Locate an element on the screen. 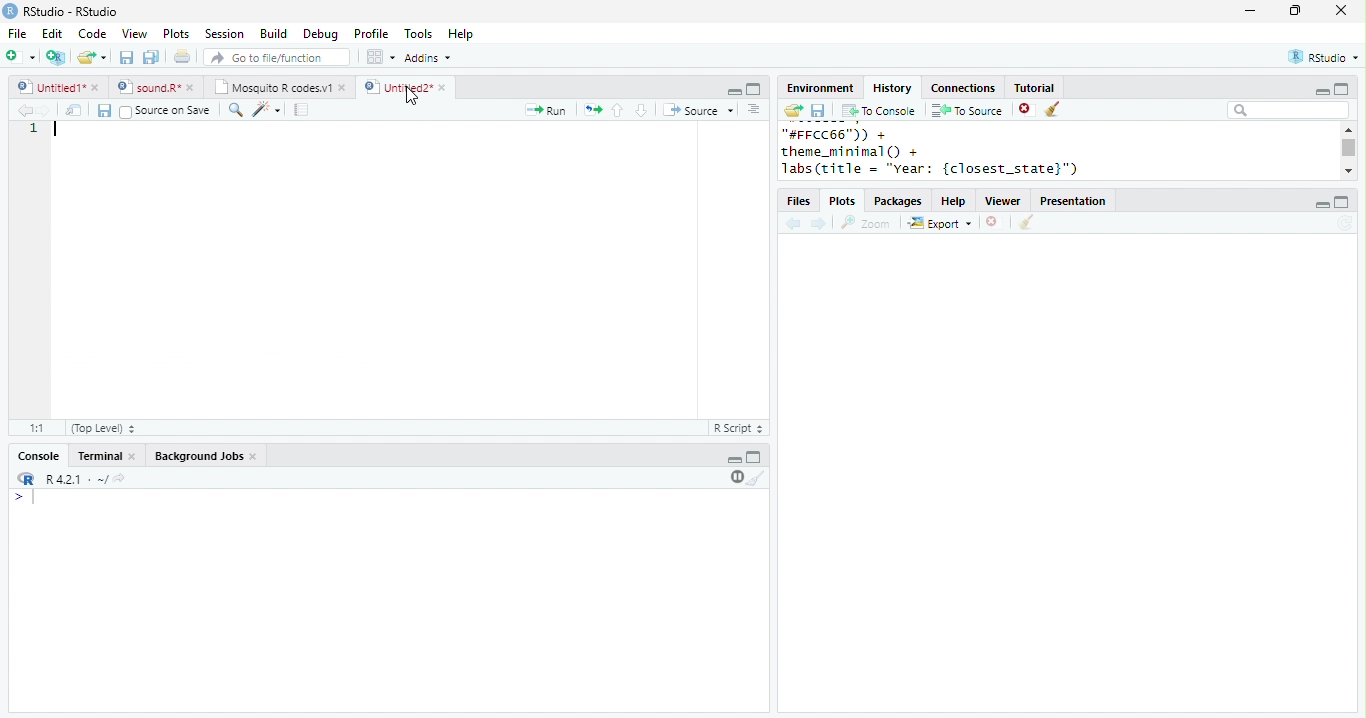  "#FFCC66")) +theme_minimal() +labs(title = "year: {closest_state}") is located at coordinates (955, 152).